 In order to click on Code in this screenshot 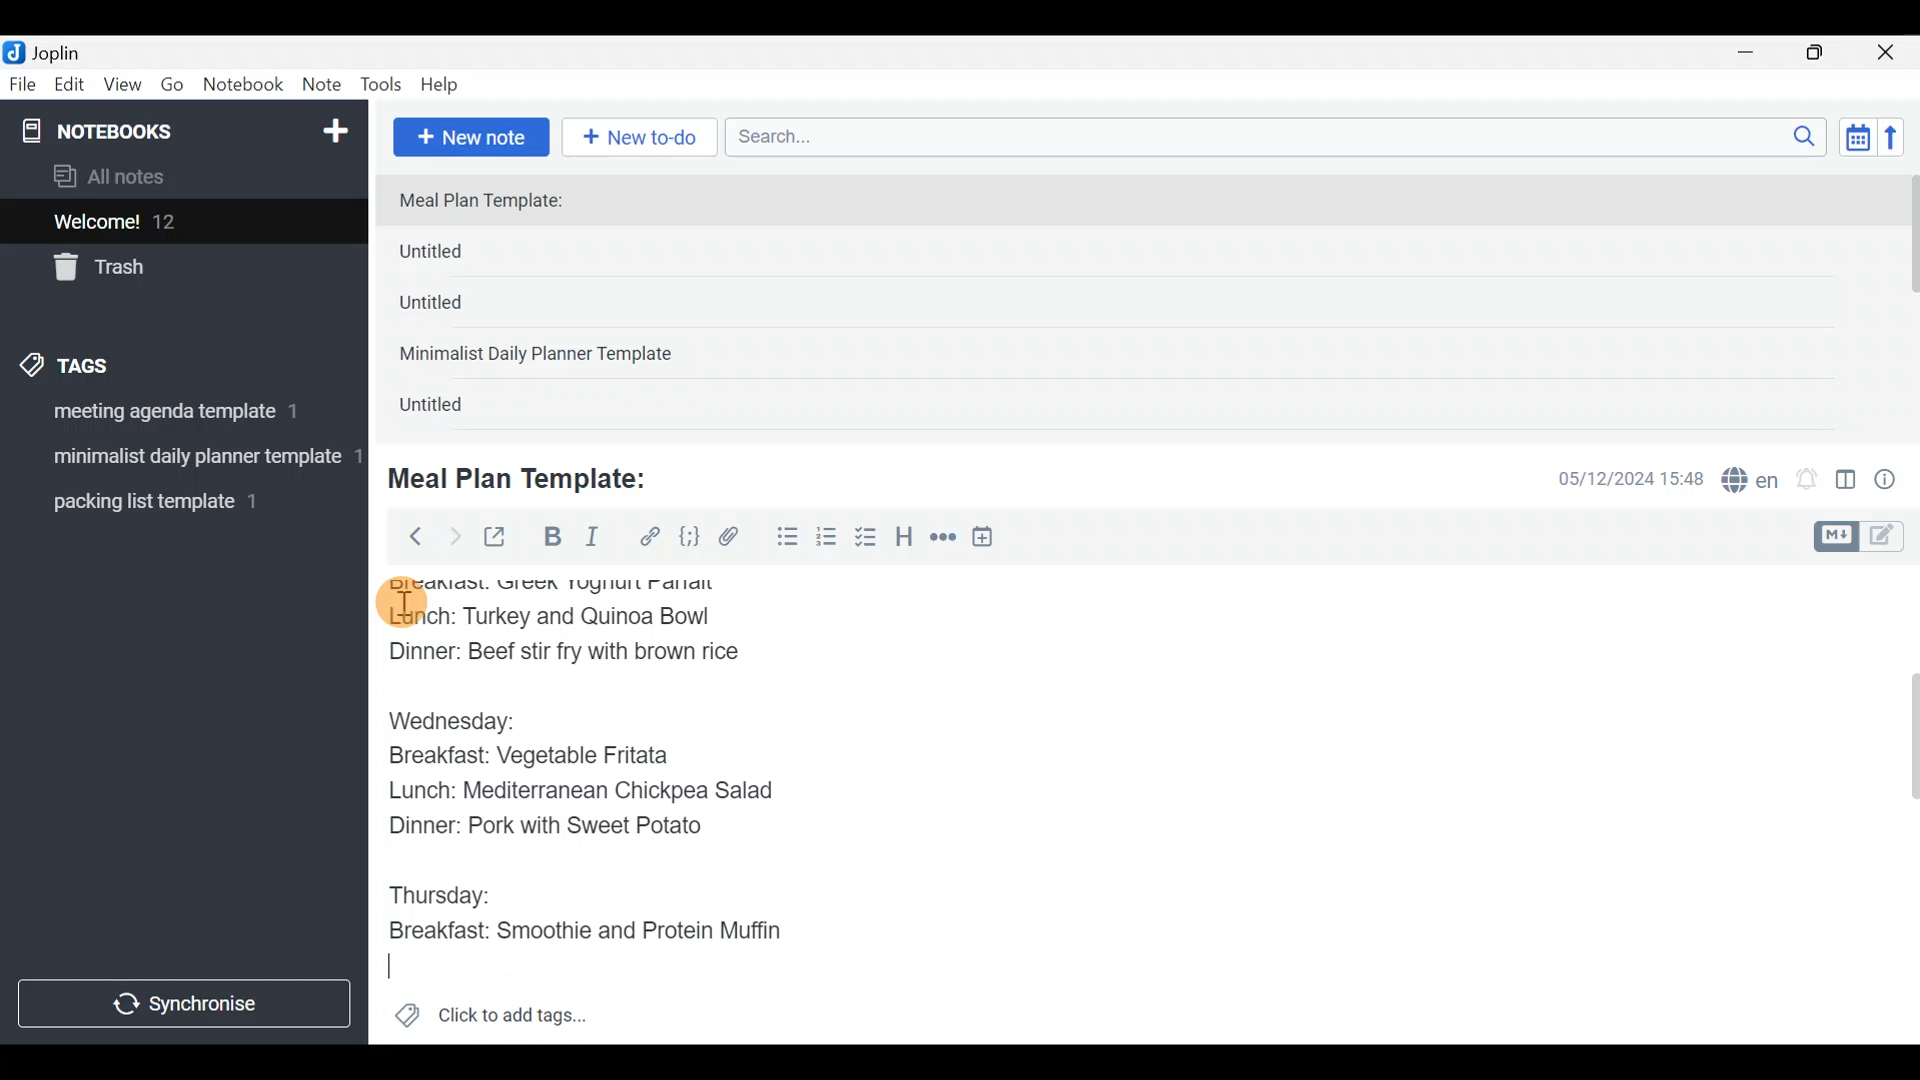, I will do `click(687, 536)`.